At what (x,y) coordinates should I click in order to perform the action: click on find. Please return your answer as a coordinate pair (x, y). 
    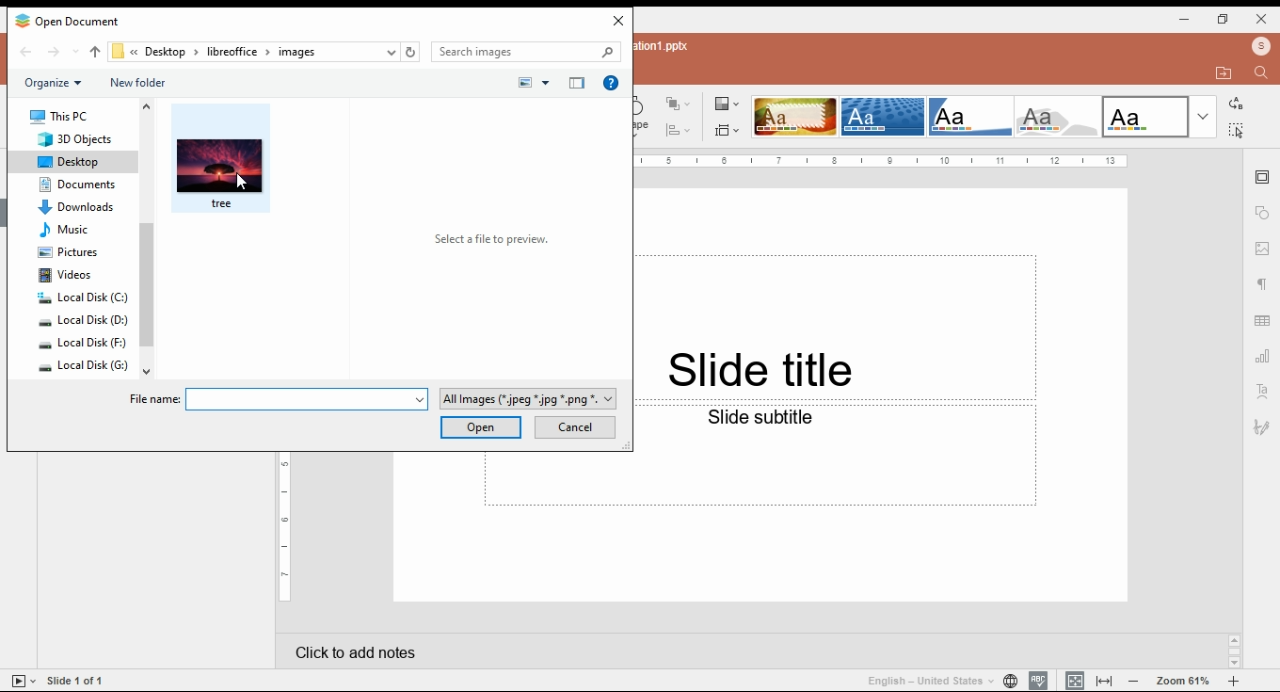
    Looking at the image, I should click on (1259, 74).